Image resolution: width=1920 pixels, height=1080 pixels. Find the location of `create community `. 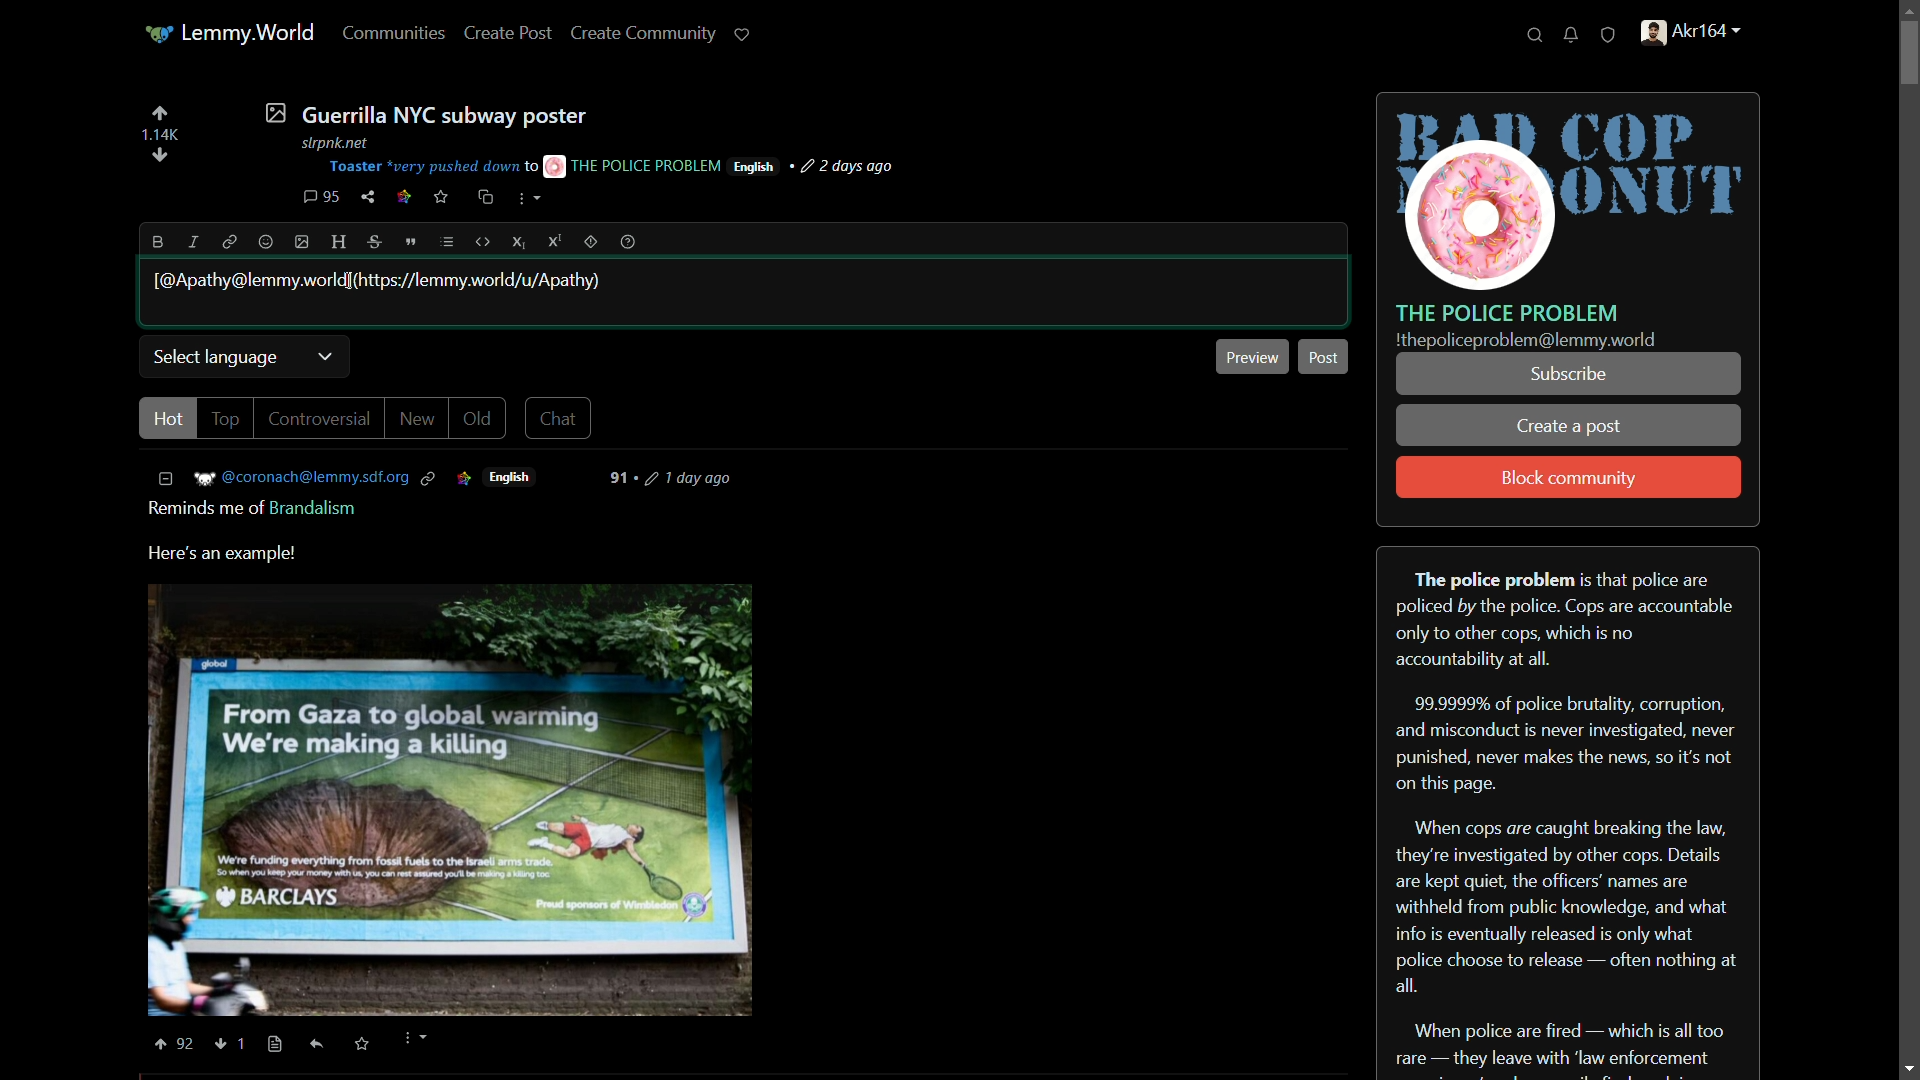

create community  is located at coordinates (648, 32).